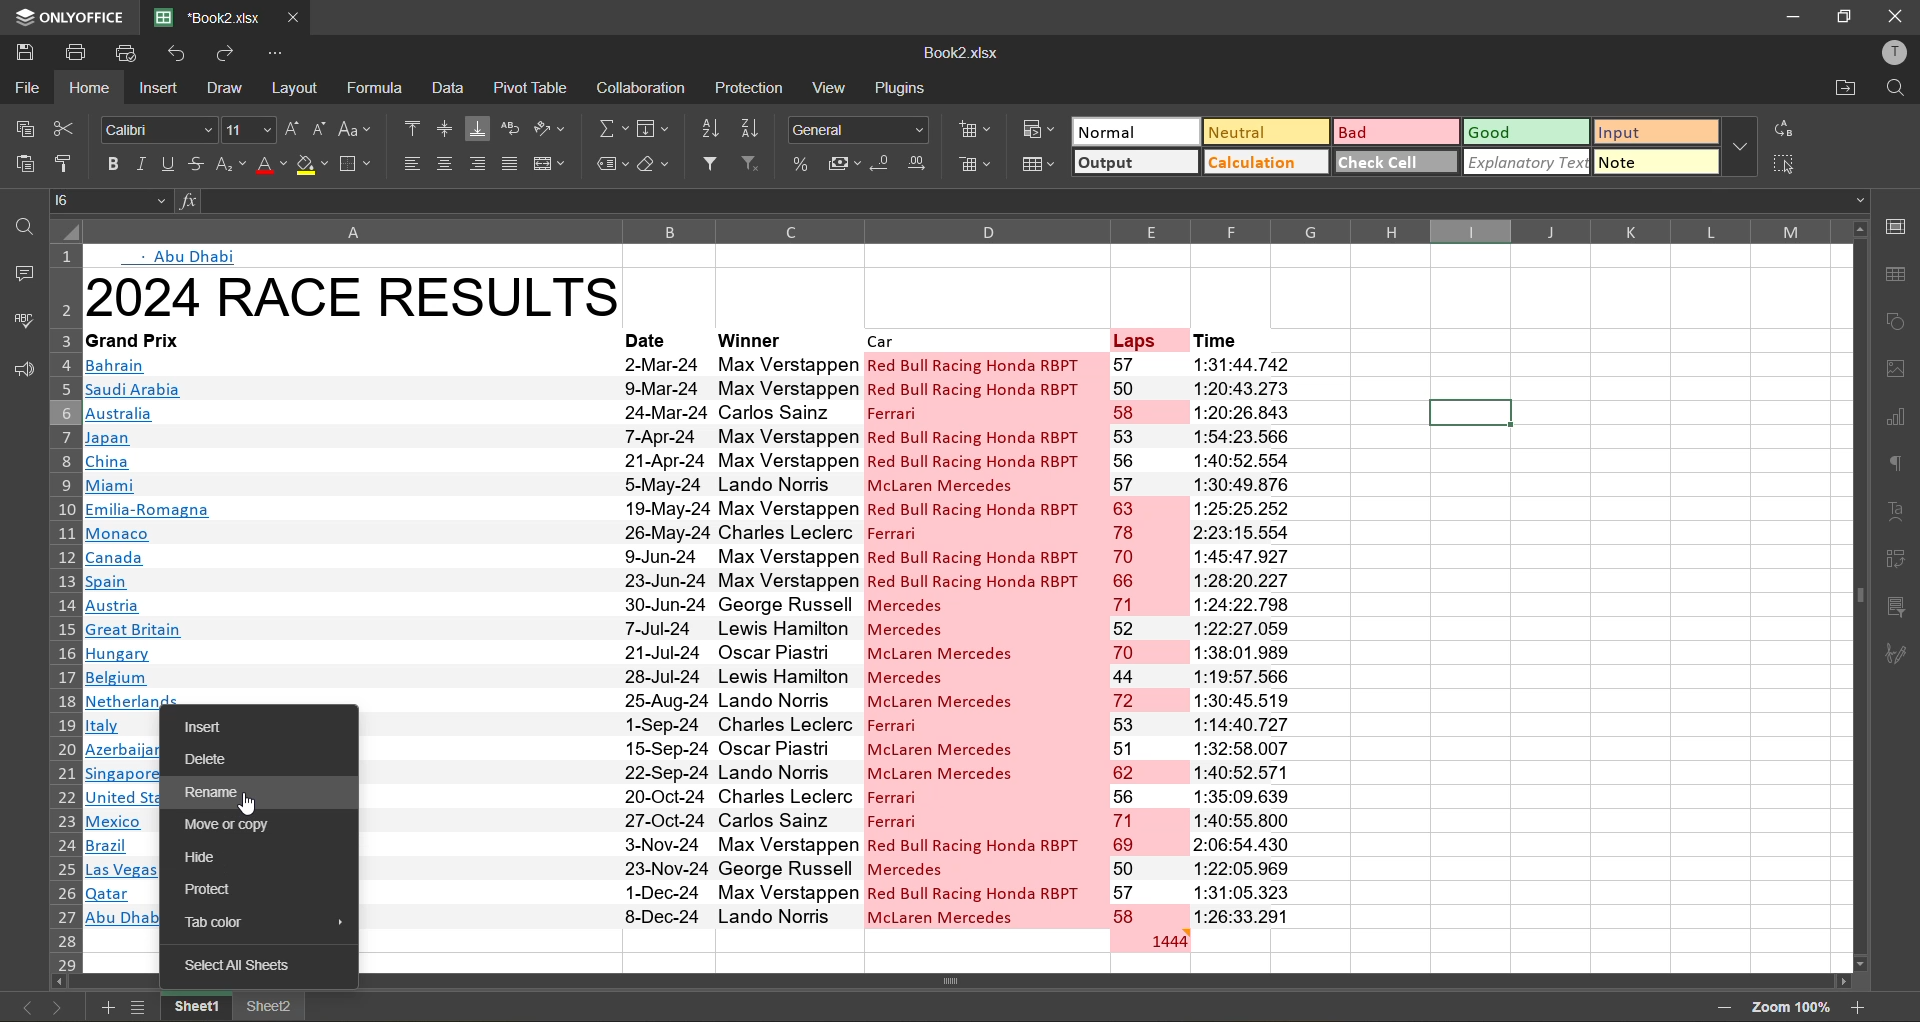 The height and width of the screenshot is (1022, 1920). I want to click on text, so click(1900, 515).